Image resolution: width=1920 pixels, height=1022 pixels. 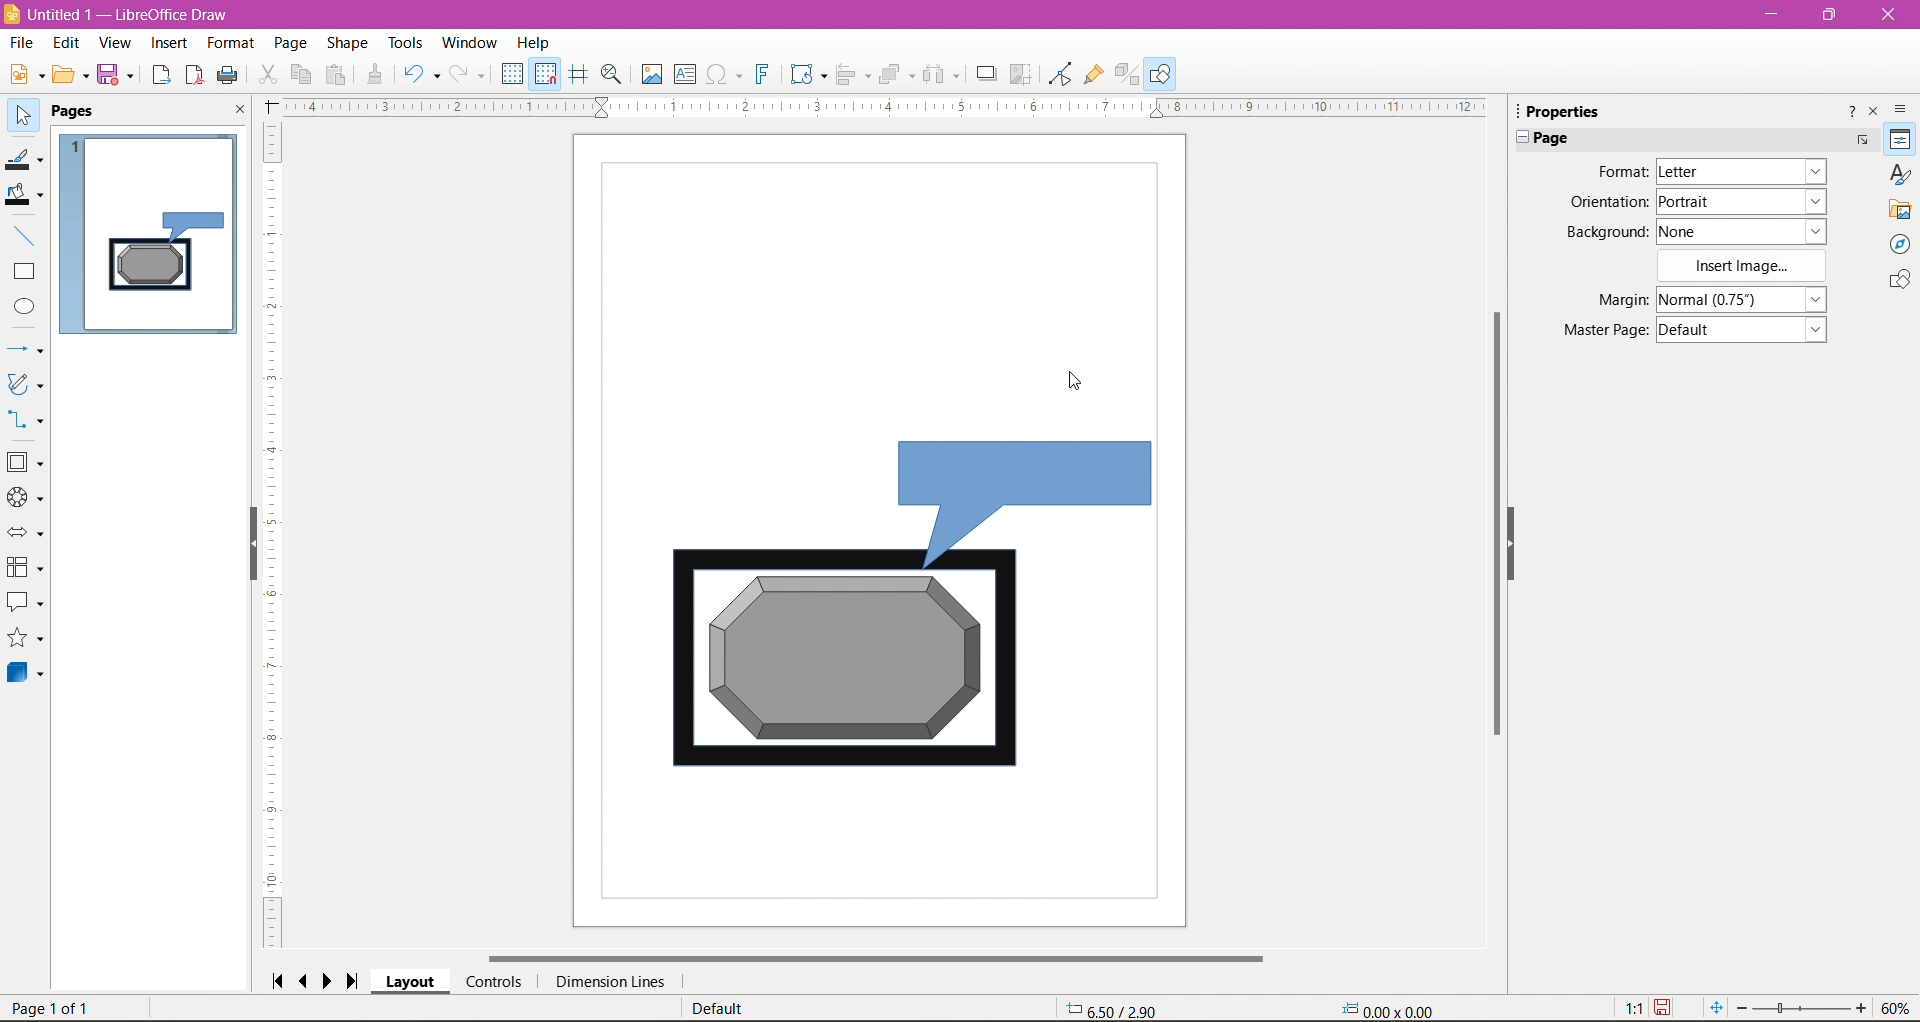 I want to click on Cut, so click(x=267, y=76).